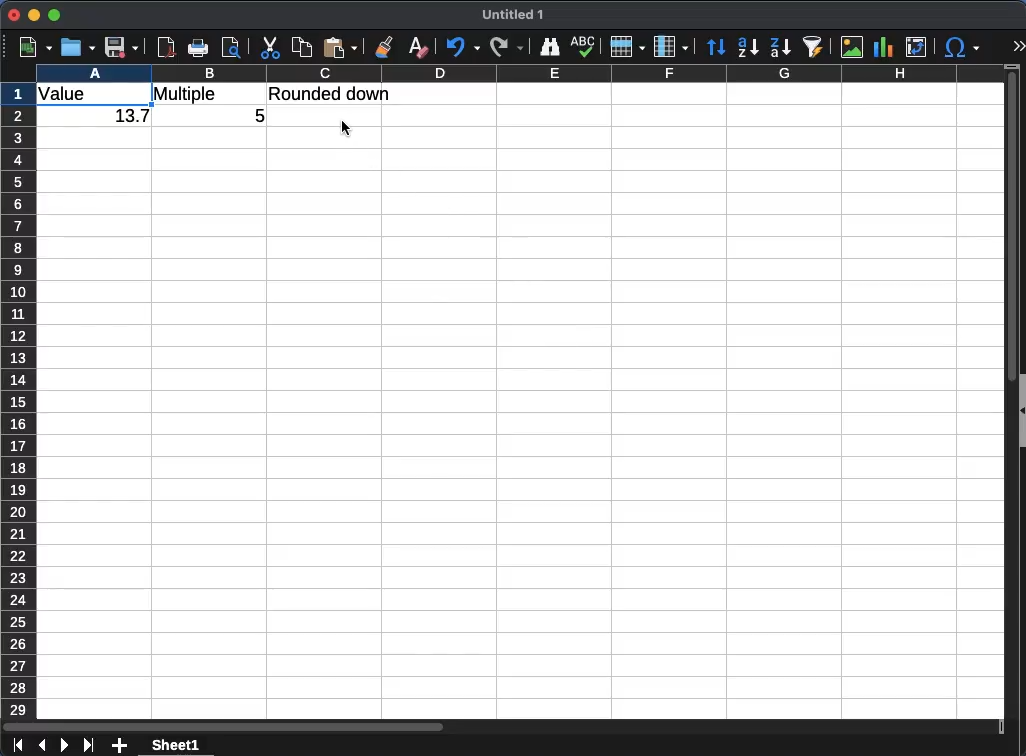 The image size is (1026, 756). Describe the element at coordinates (507, 47) in the screenshot. I see `redo` at that location.